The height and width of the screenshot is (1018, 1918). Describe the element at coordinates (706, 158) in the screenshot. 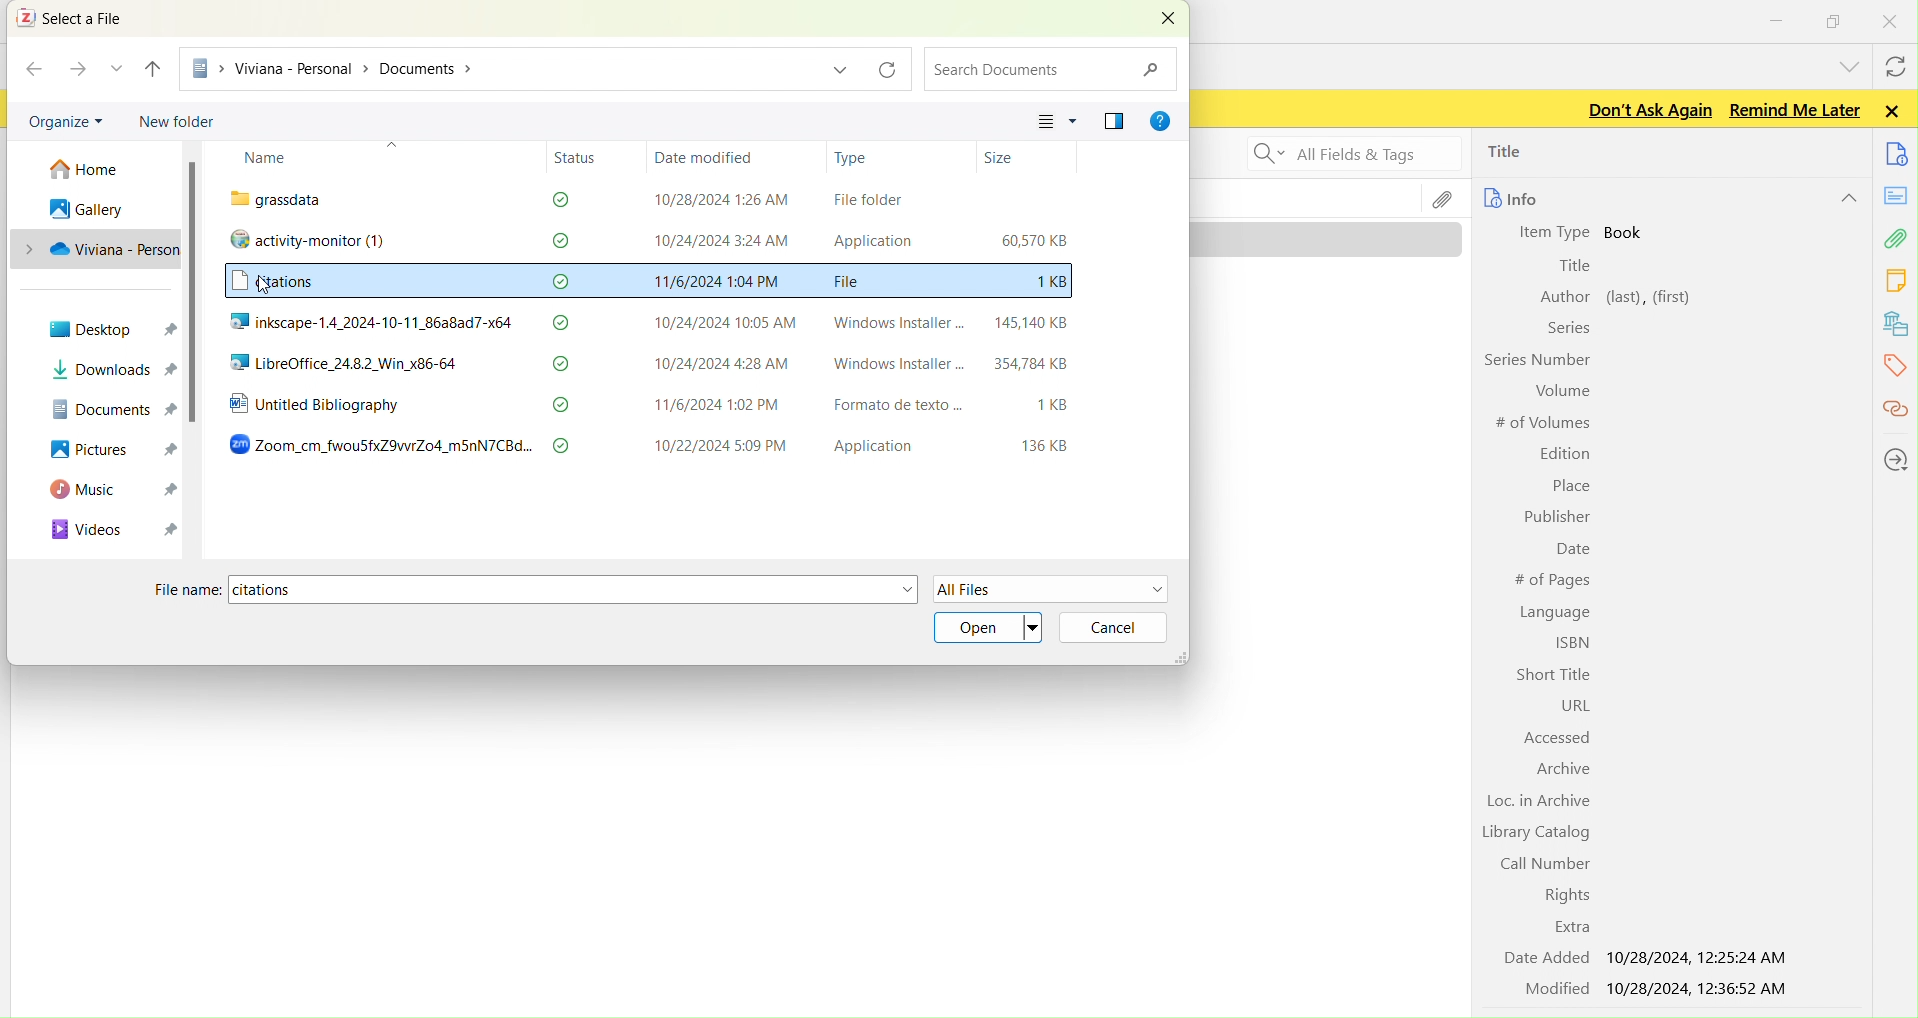

I see `Date modified` at that location.